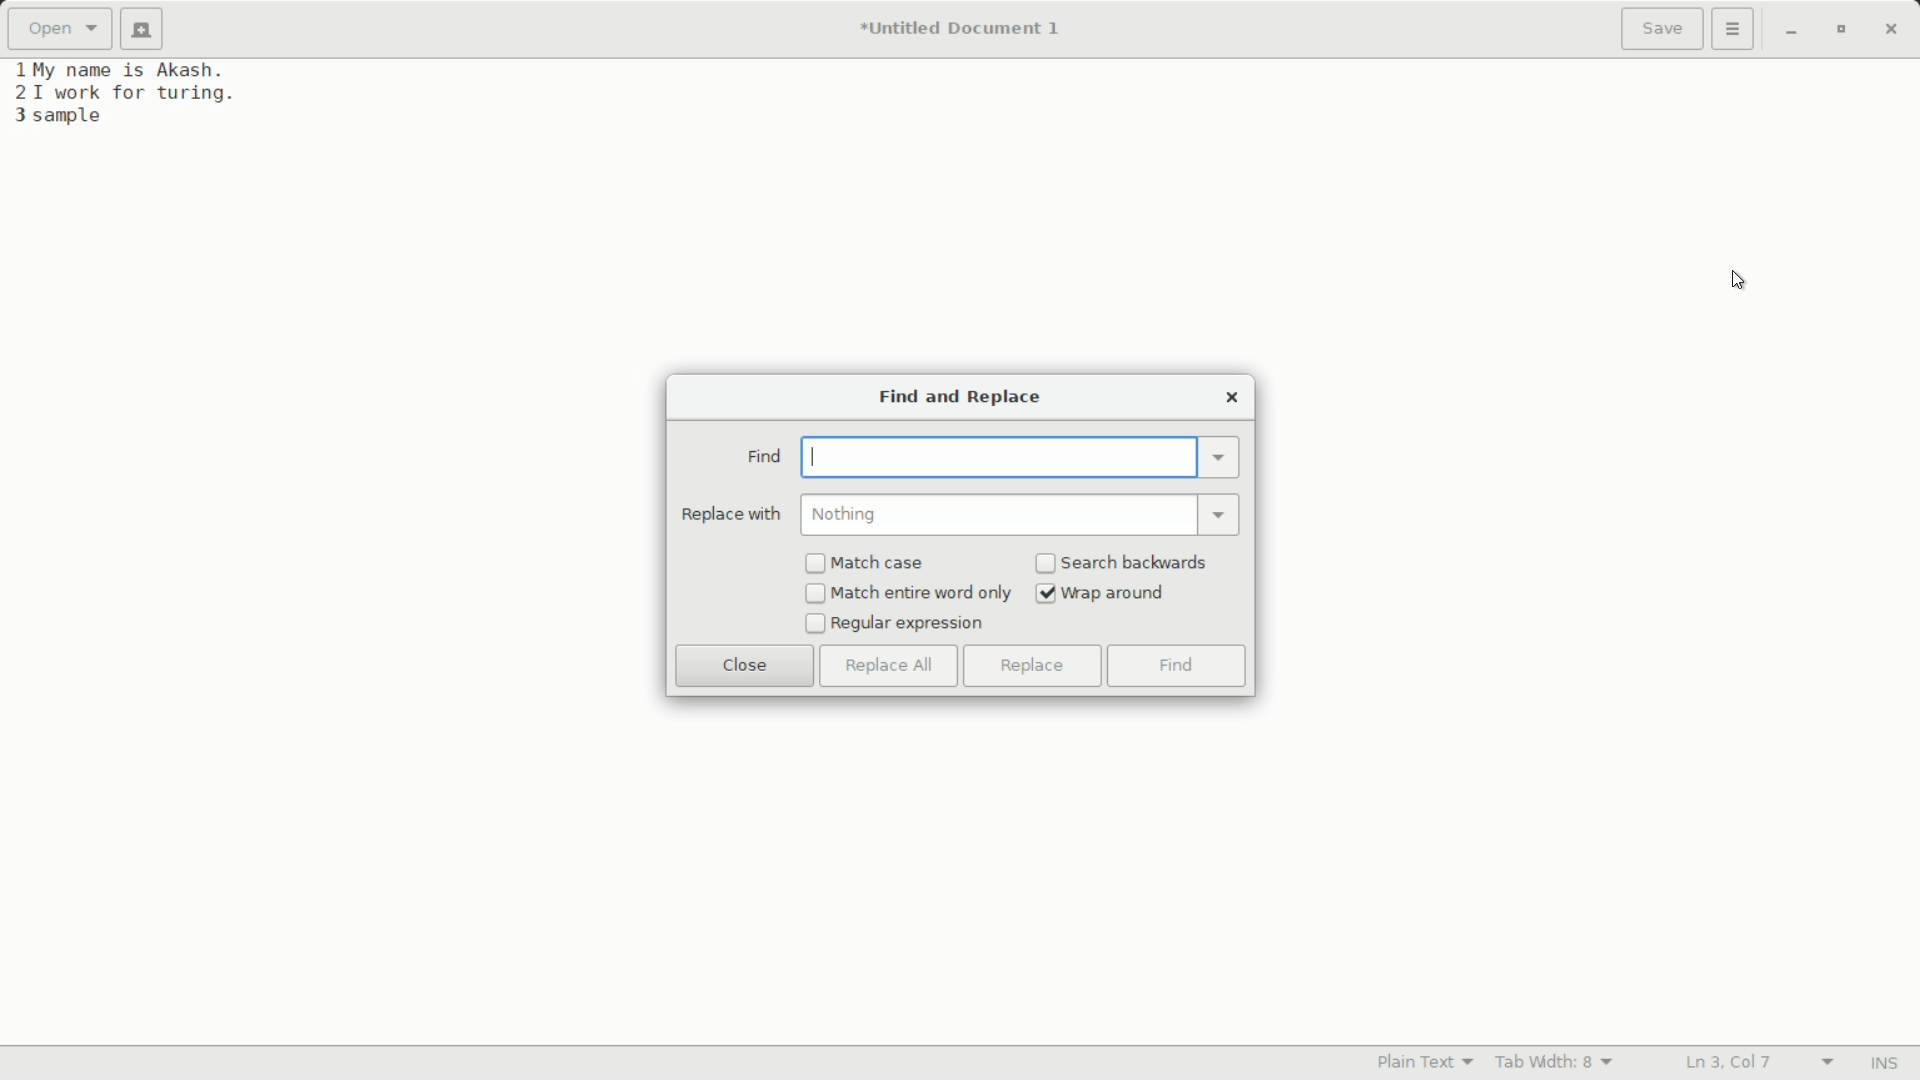  I want to click on lines and columns, so click(1756, 1063).